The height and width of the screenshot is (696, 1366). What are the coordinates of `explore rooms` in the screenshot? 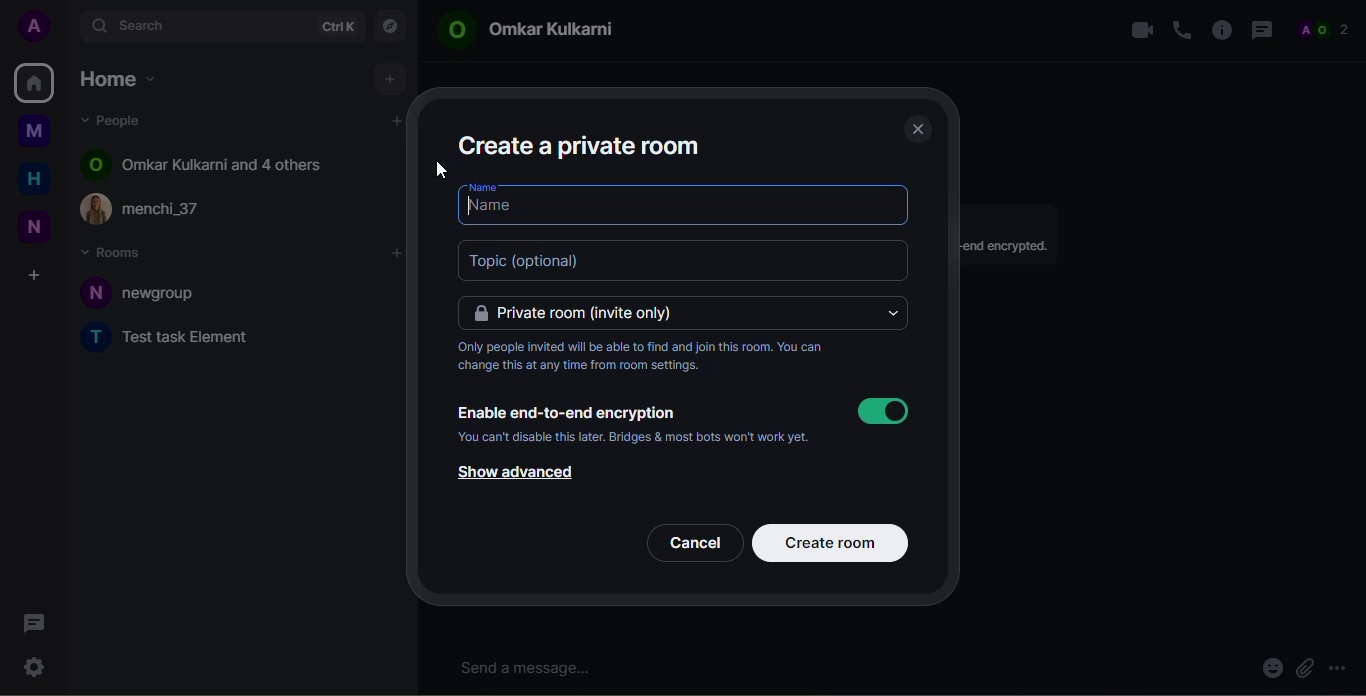 It's located at (389, 27).